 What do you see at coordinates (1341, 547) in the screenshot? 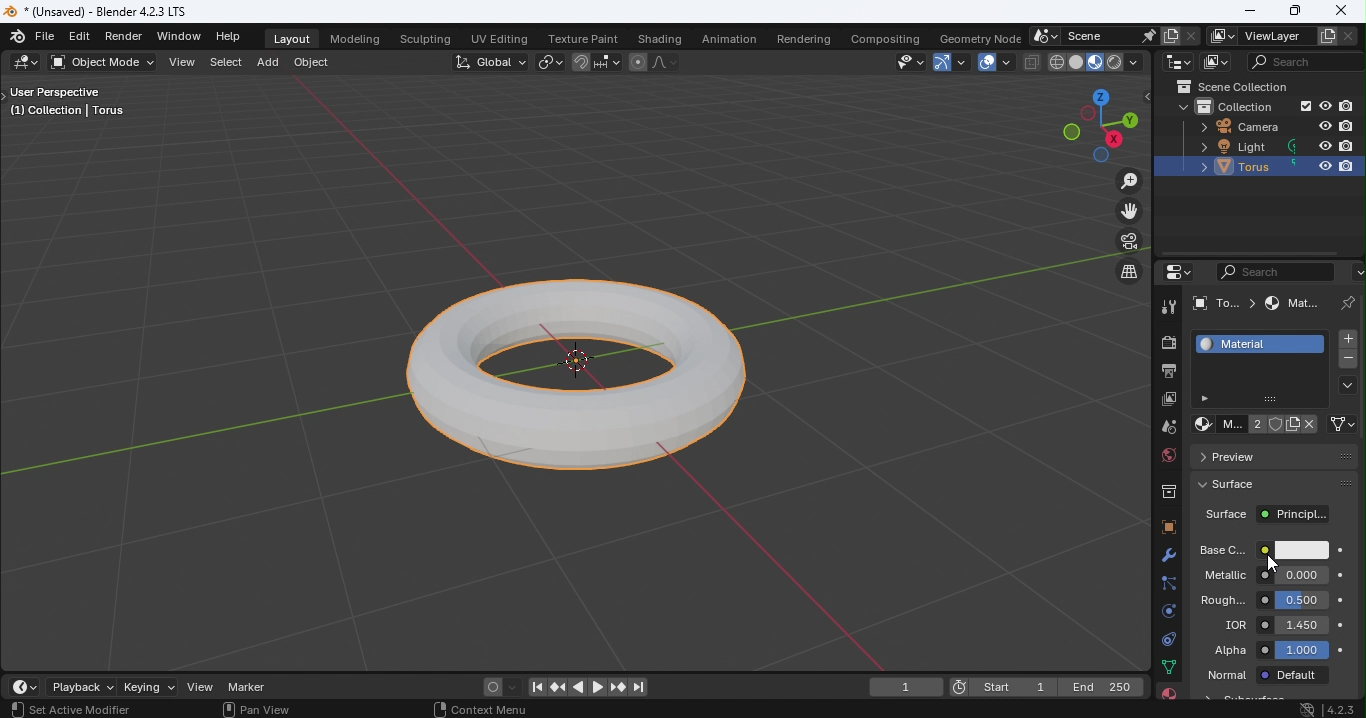
I see `Animate property` at bounding box center [1341, 547].